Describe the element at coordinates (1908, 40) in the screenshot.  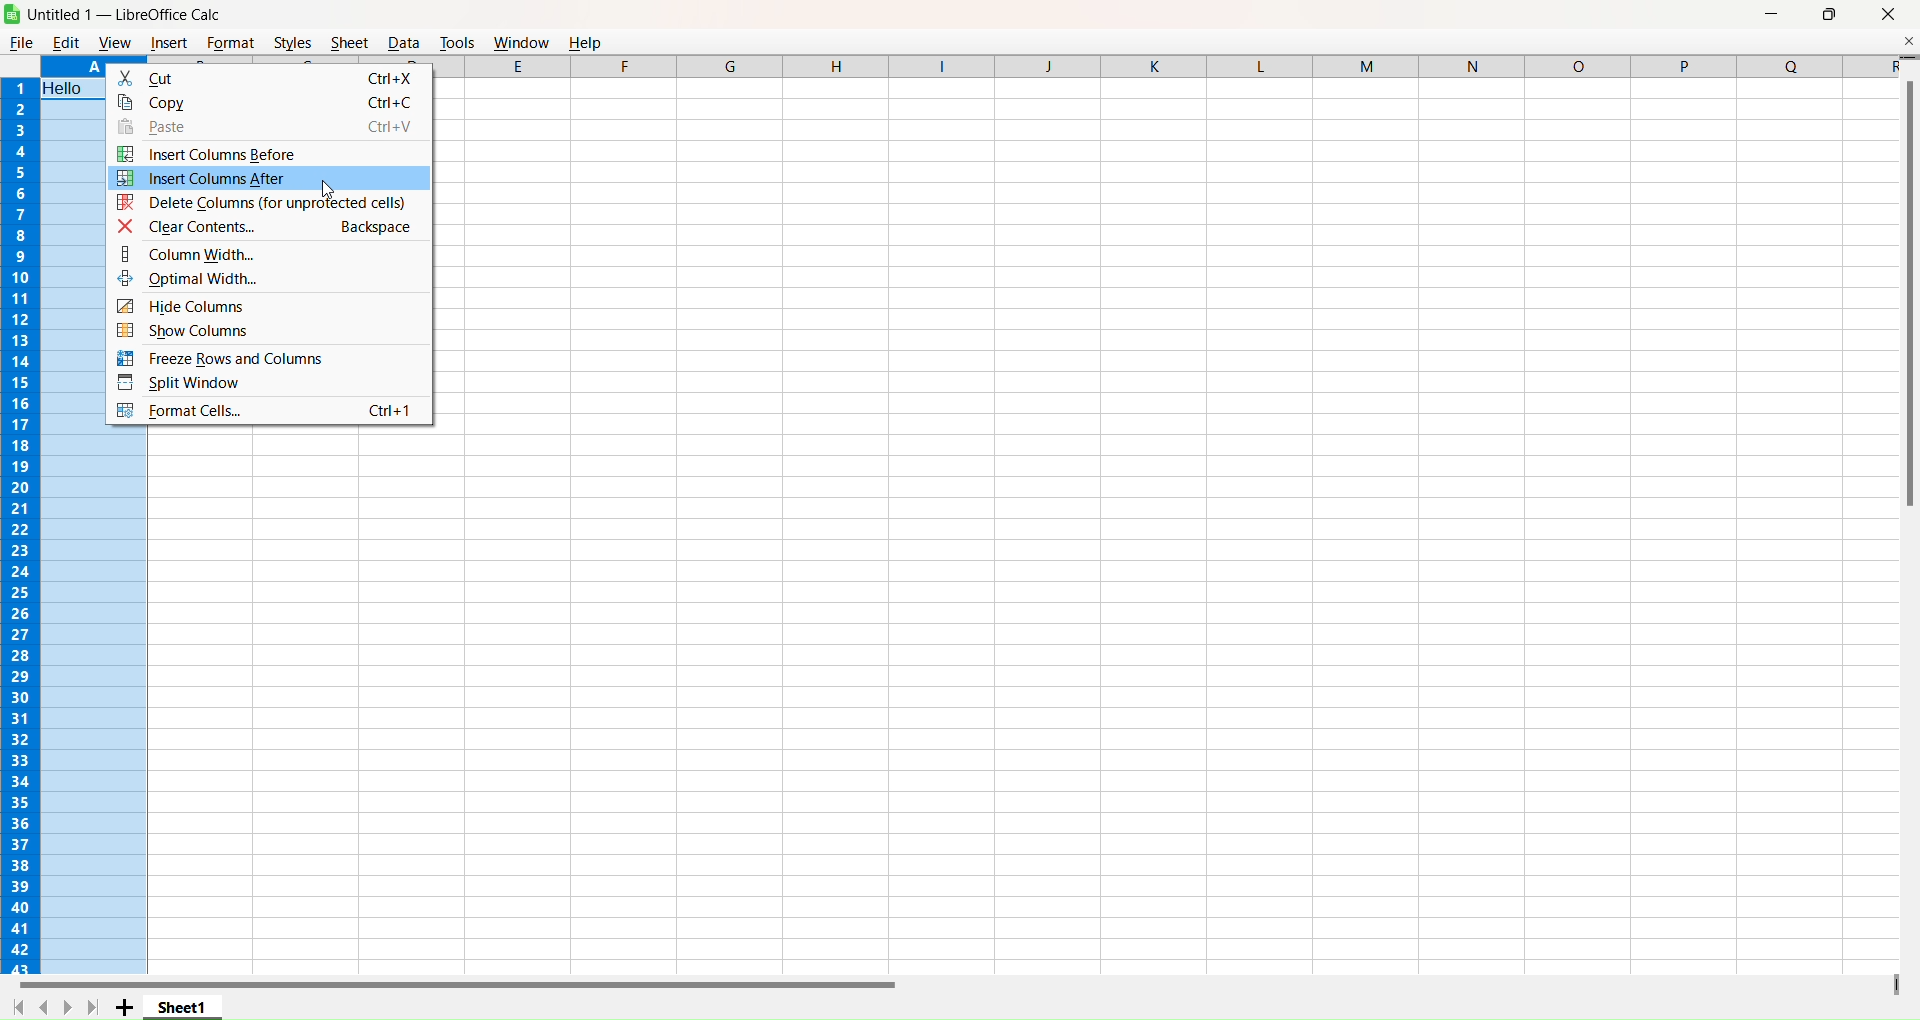
I see `Close Document` at that location.